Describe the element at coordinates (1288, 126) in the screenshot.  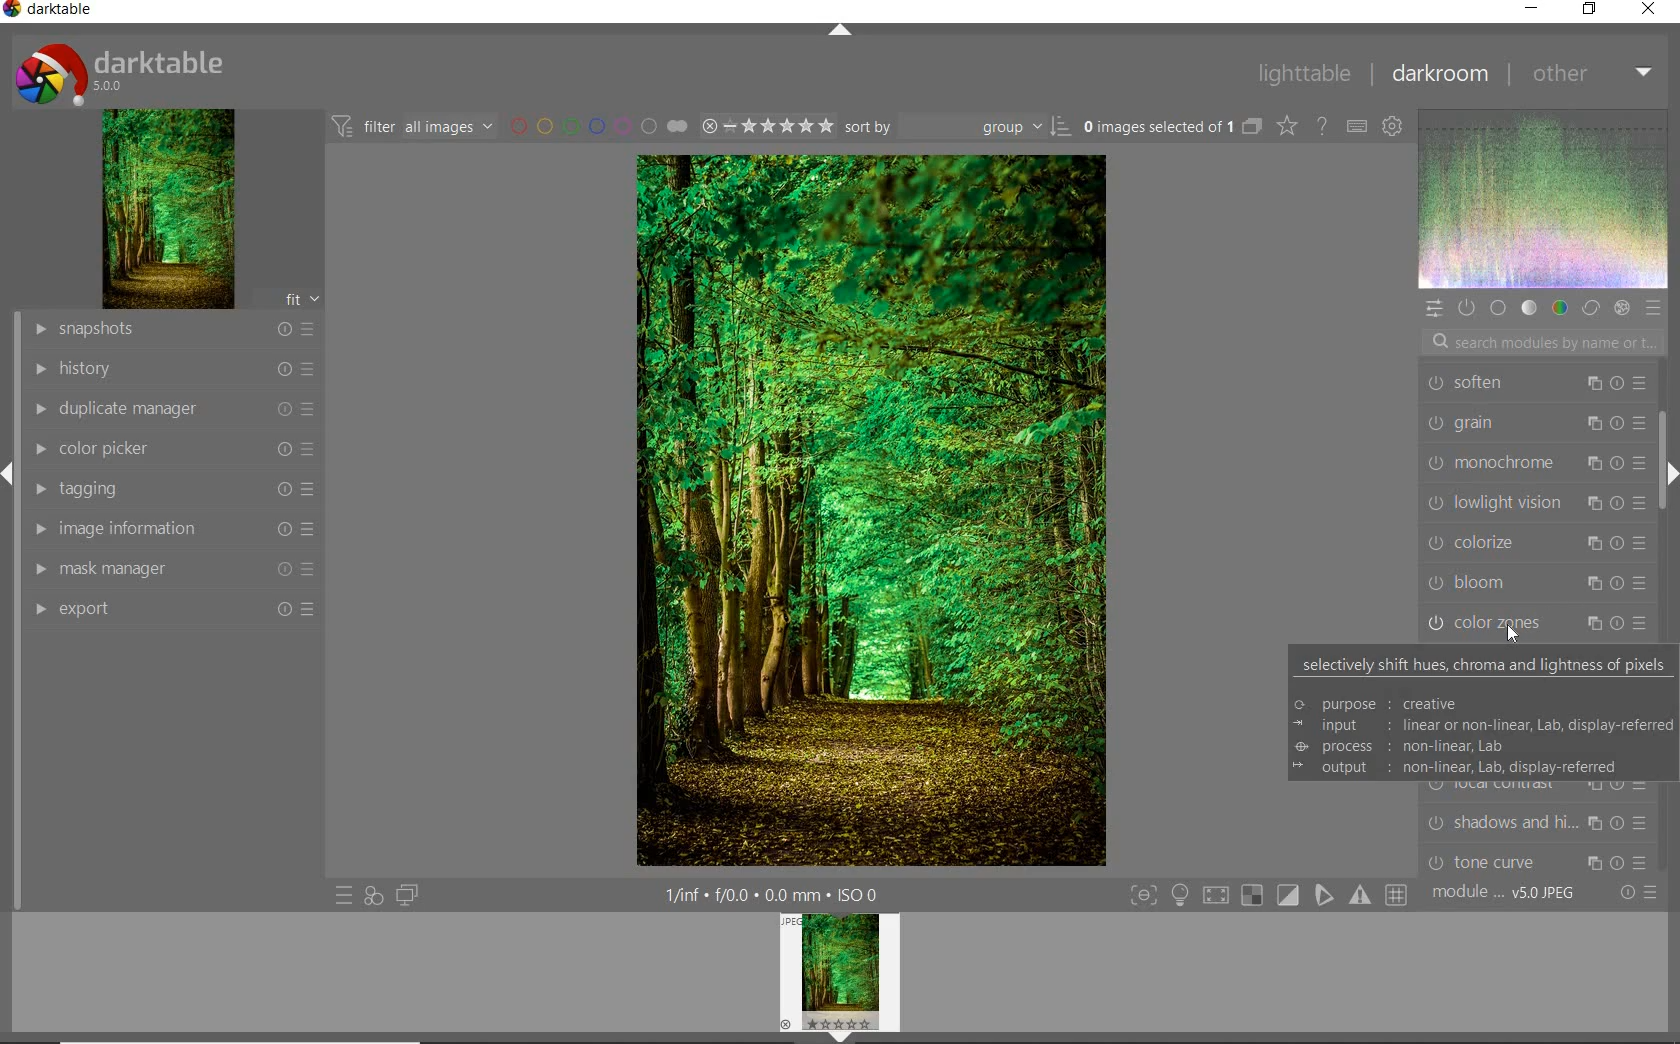
I see `CHANGE TYPE OVERRELAY` at that location.